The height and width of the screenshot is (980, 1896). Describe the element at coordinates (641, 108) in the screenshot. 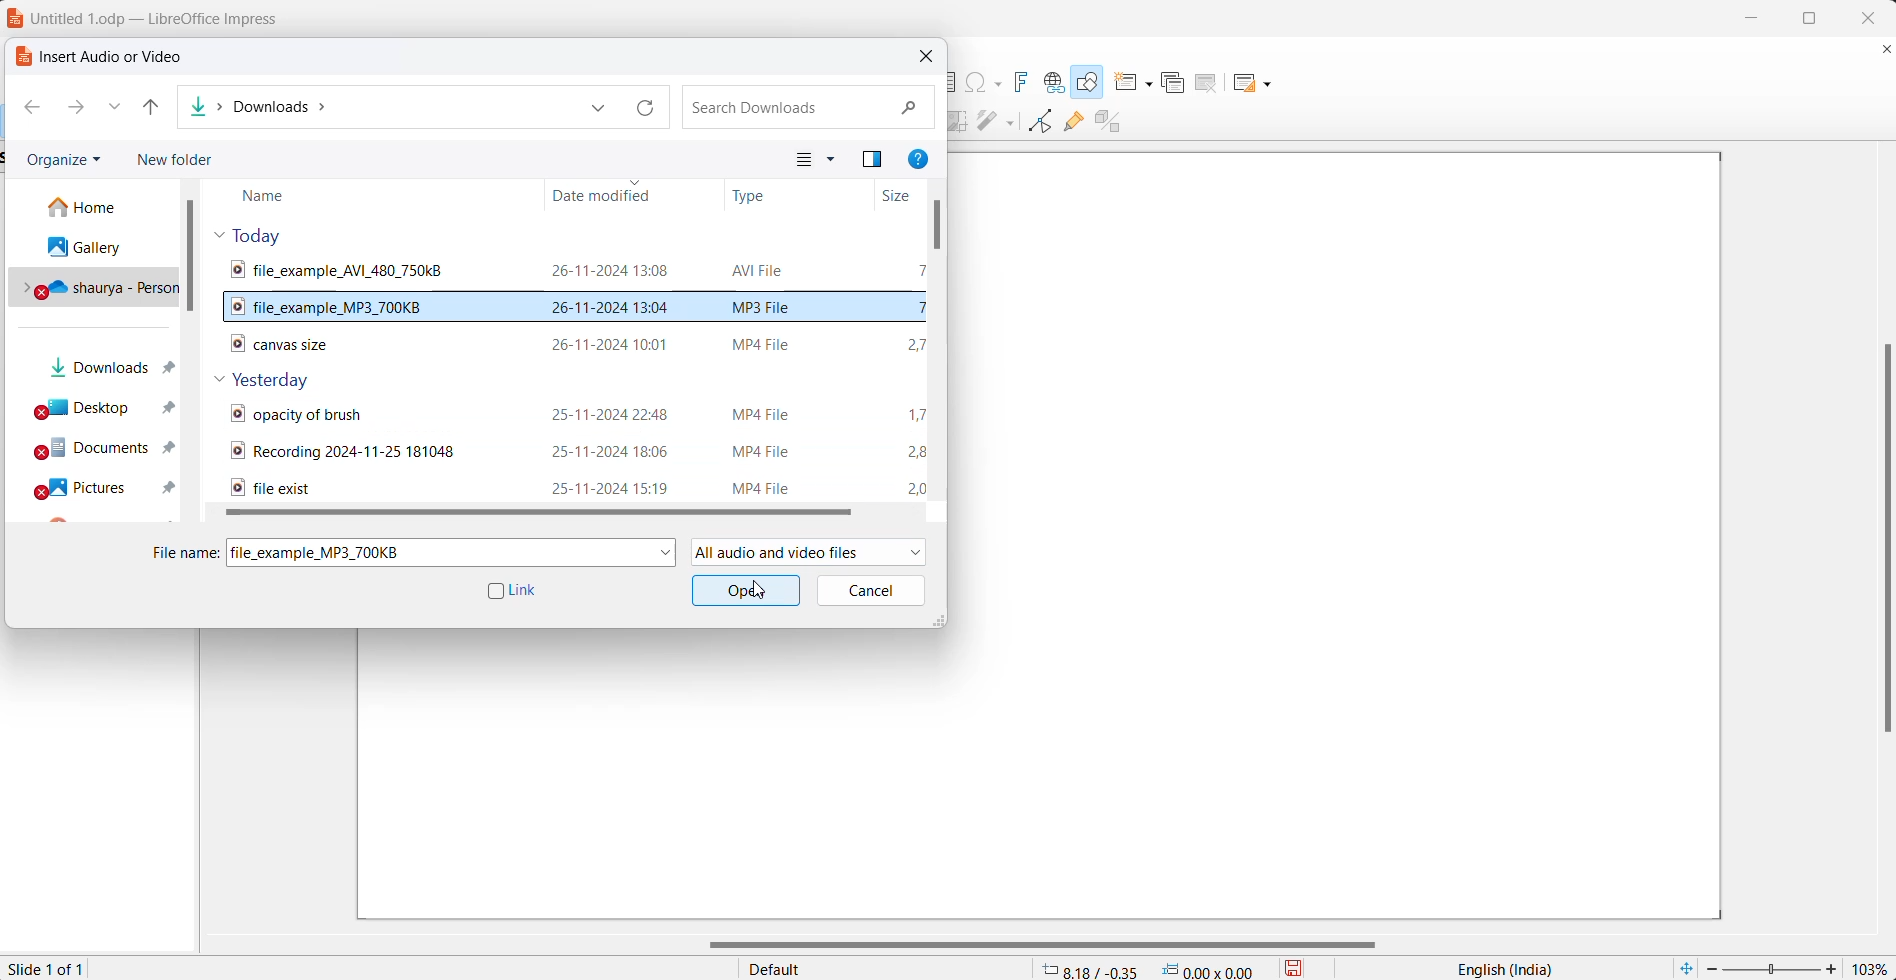

I see `refresh` at that location.